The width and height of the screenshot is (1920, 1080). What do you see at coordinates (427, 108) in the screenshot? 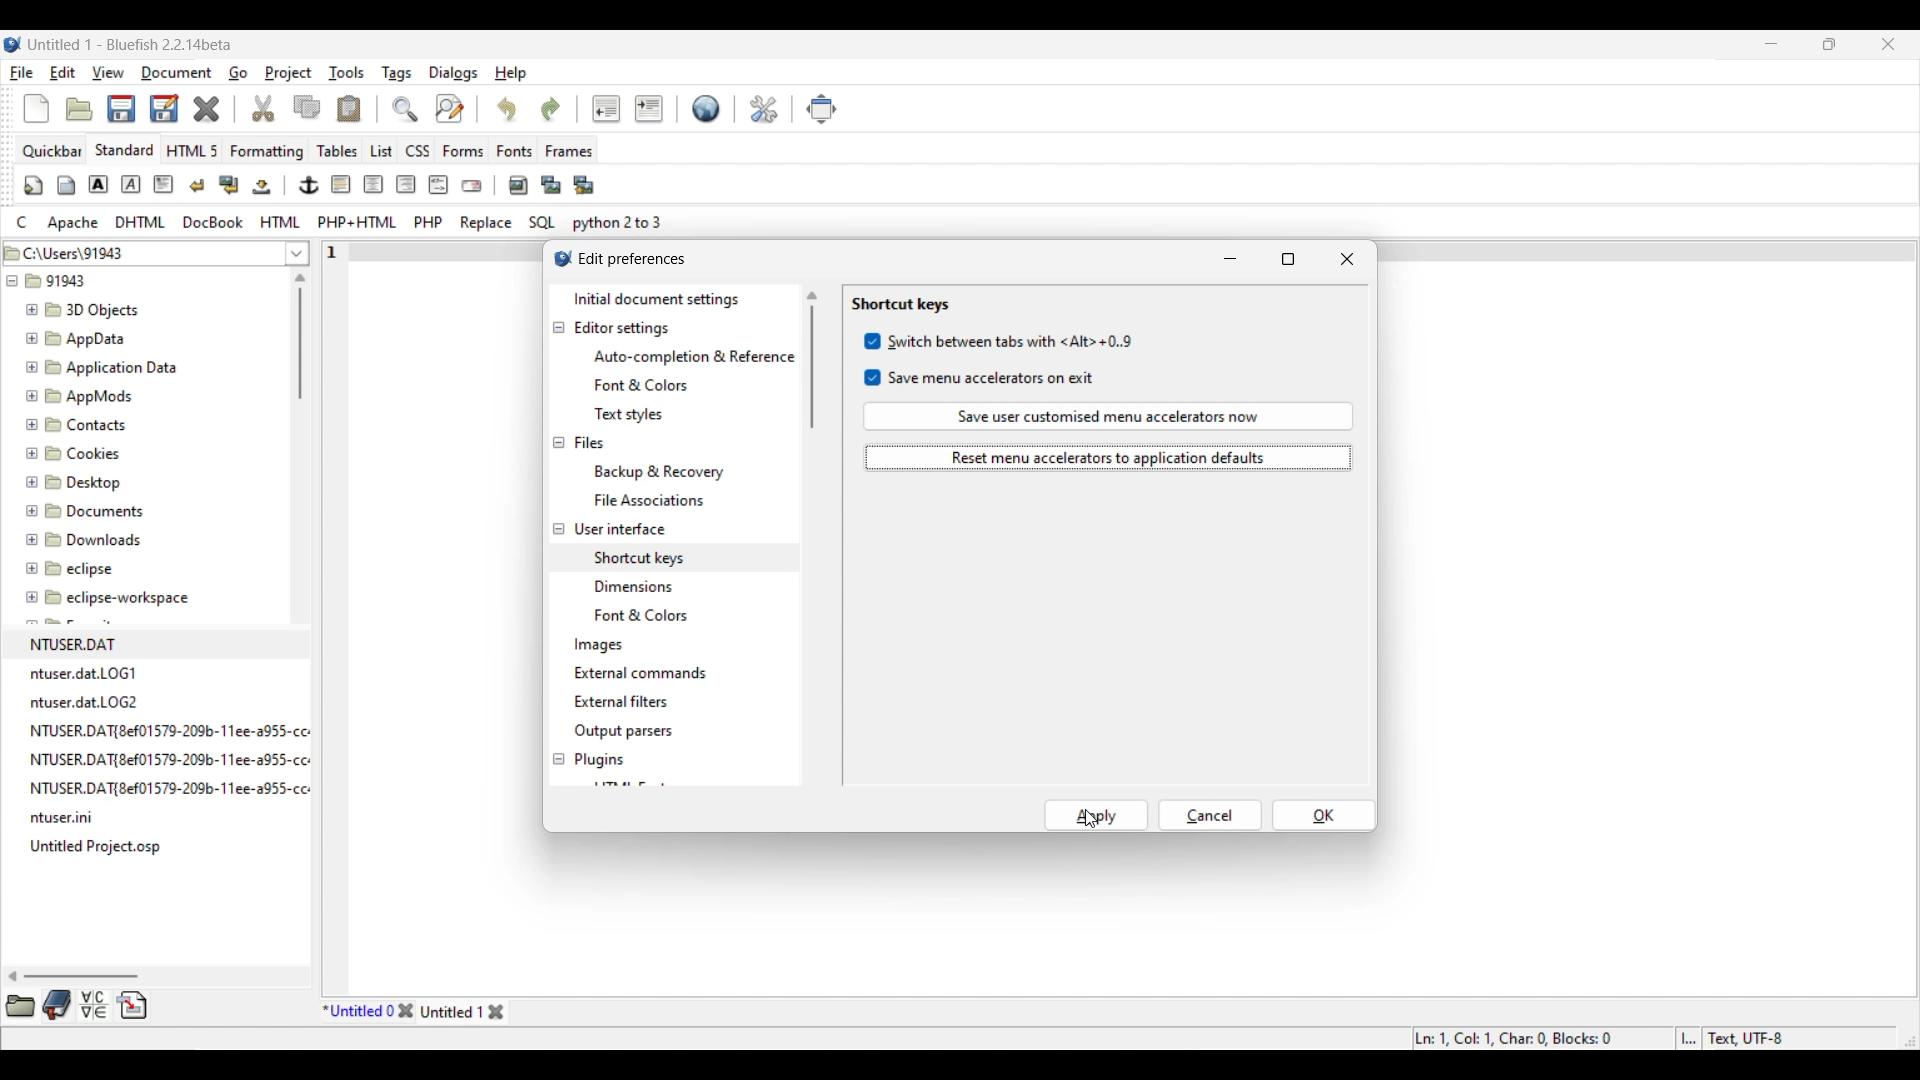
I see `Search and replace` at bounding box center [427, 108].